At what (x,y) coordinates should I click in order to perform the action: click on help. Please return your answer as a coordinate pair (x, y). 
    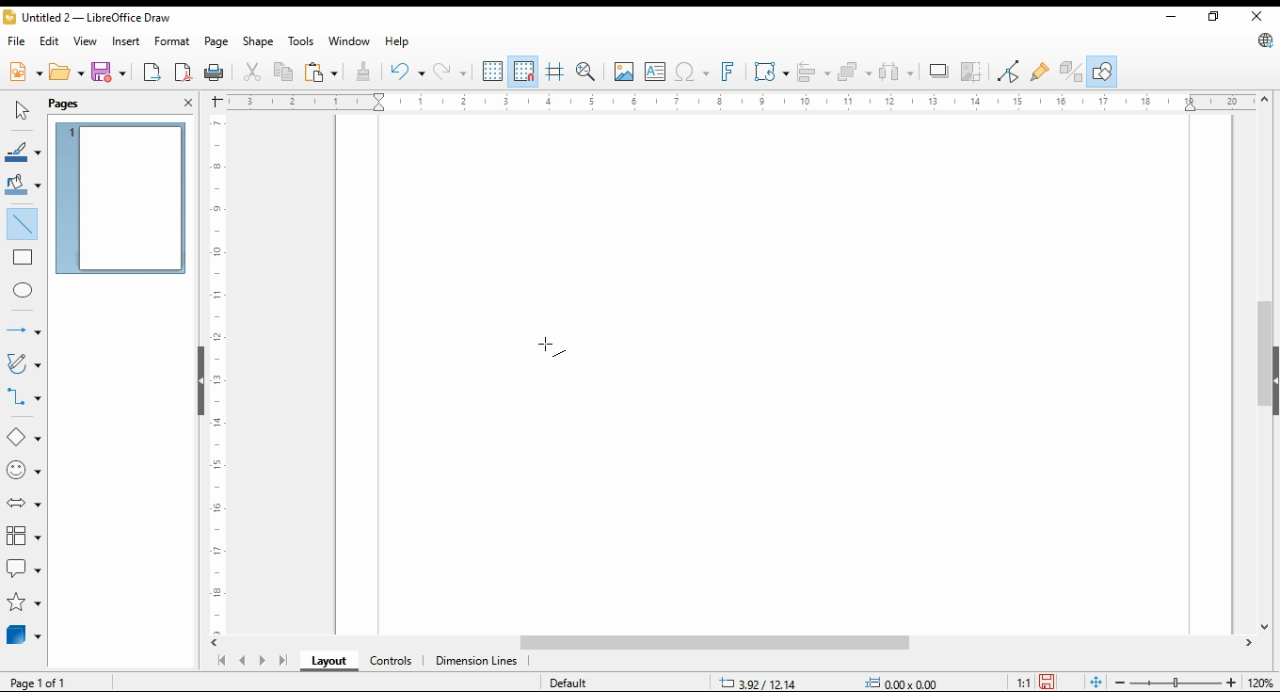
    Looking at the image, I should click on (397, 41).